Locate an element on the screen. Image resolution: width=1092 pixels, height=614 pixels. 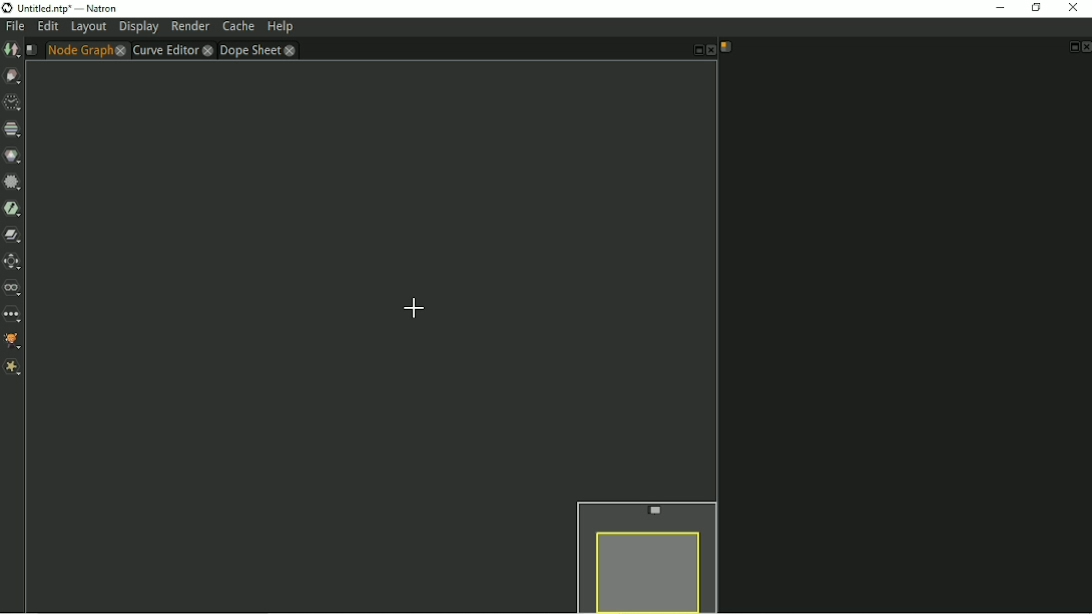
Preview is located at coordinates (644, 554).